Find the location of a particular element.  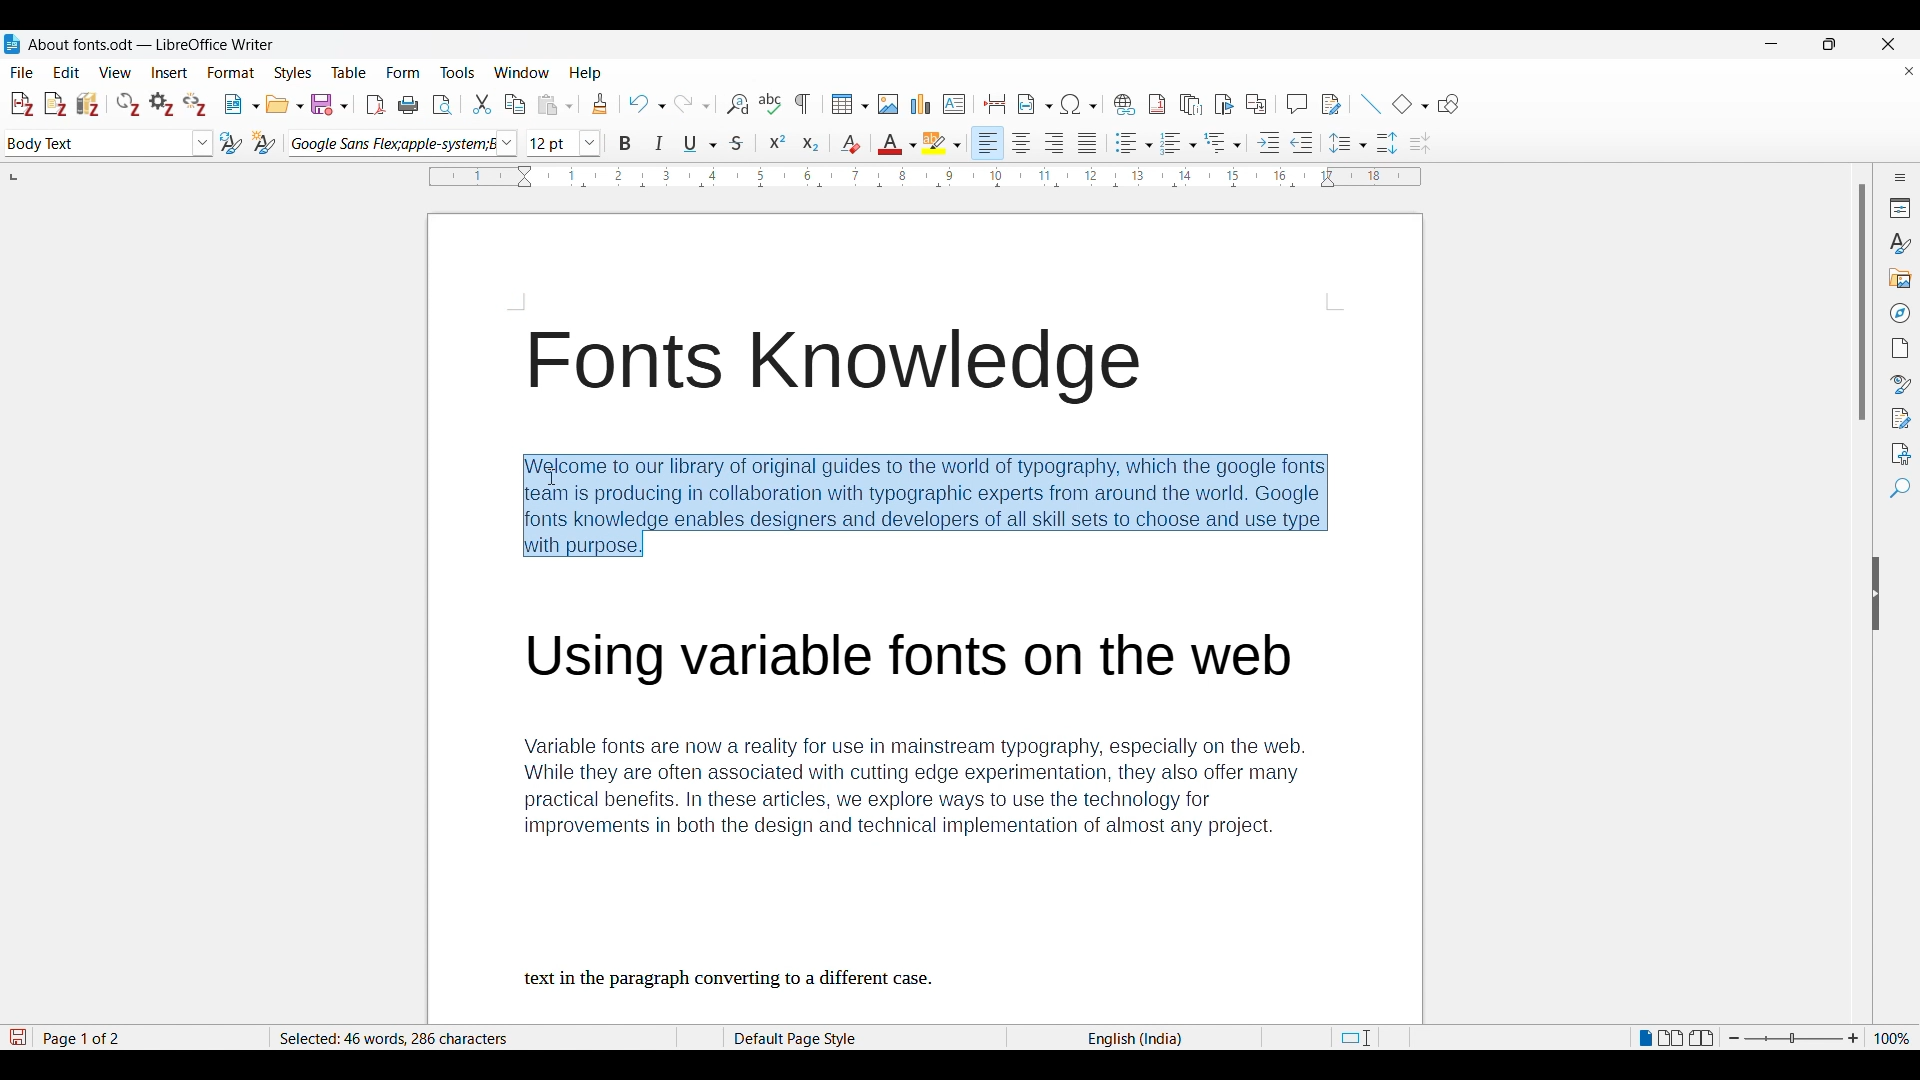

Tools menu is located at coordinates (457, 72).